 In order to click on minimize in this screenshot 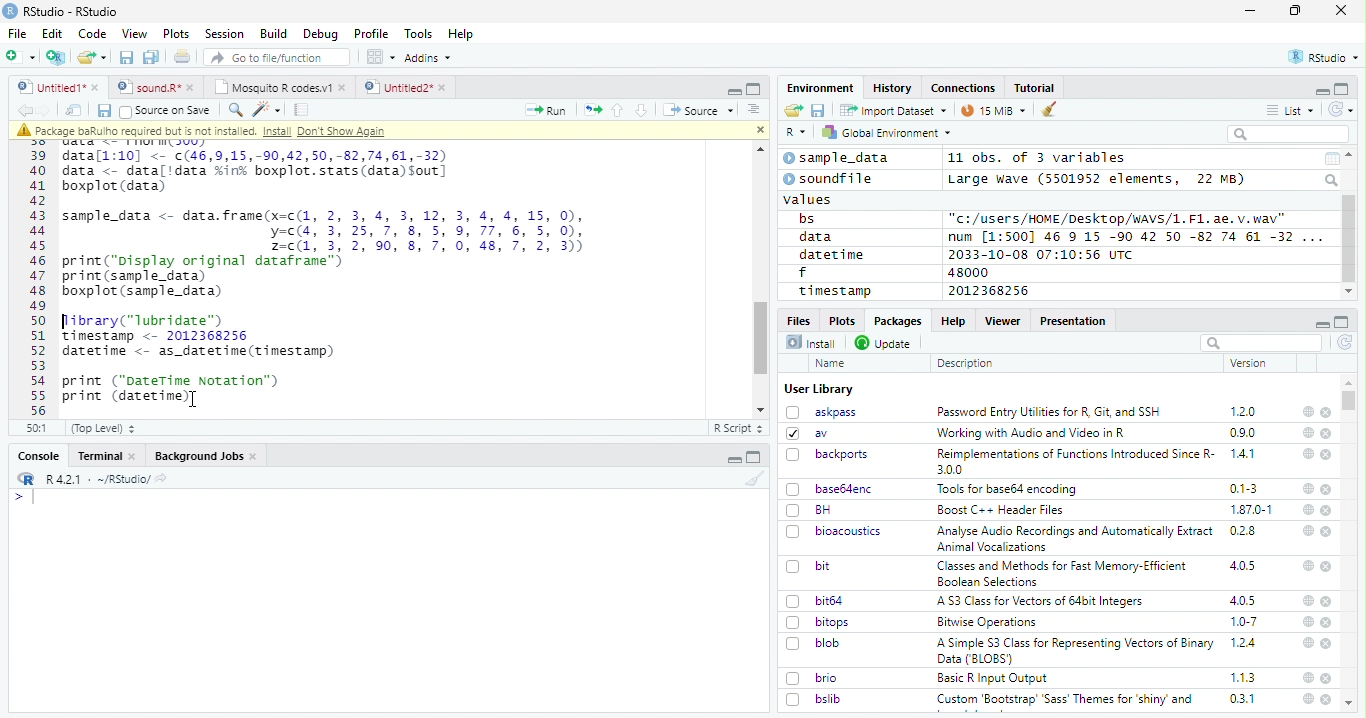, I will do `click(1321, 322)`.